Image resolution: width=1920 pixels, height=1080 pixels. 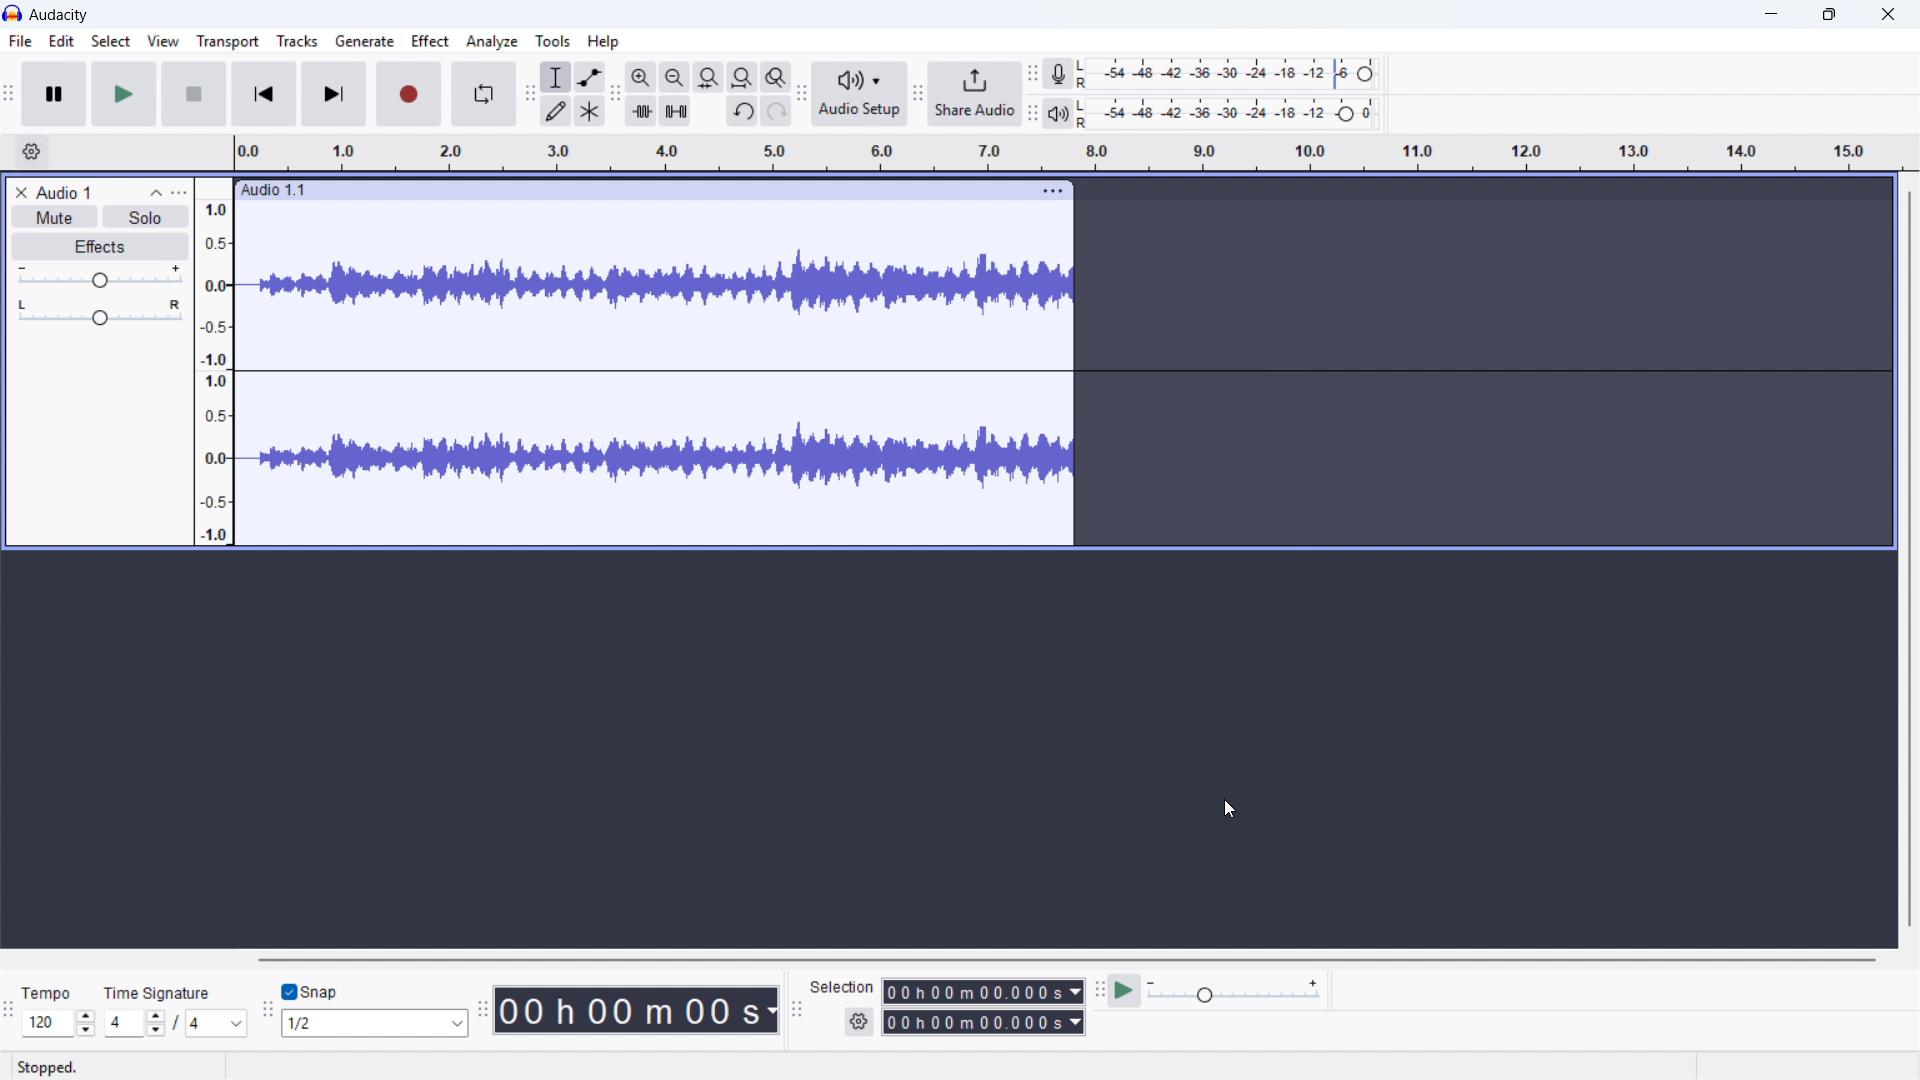 I want to click on /, so click(x=178, y=1022).